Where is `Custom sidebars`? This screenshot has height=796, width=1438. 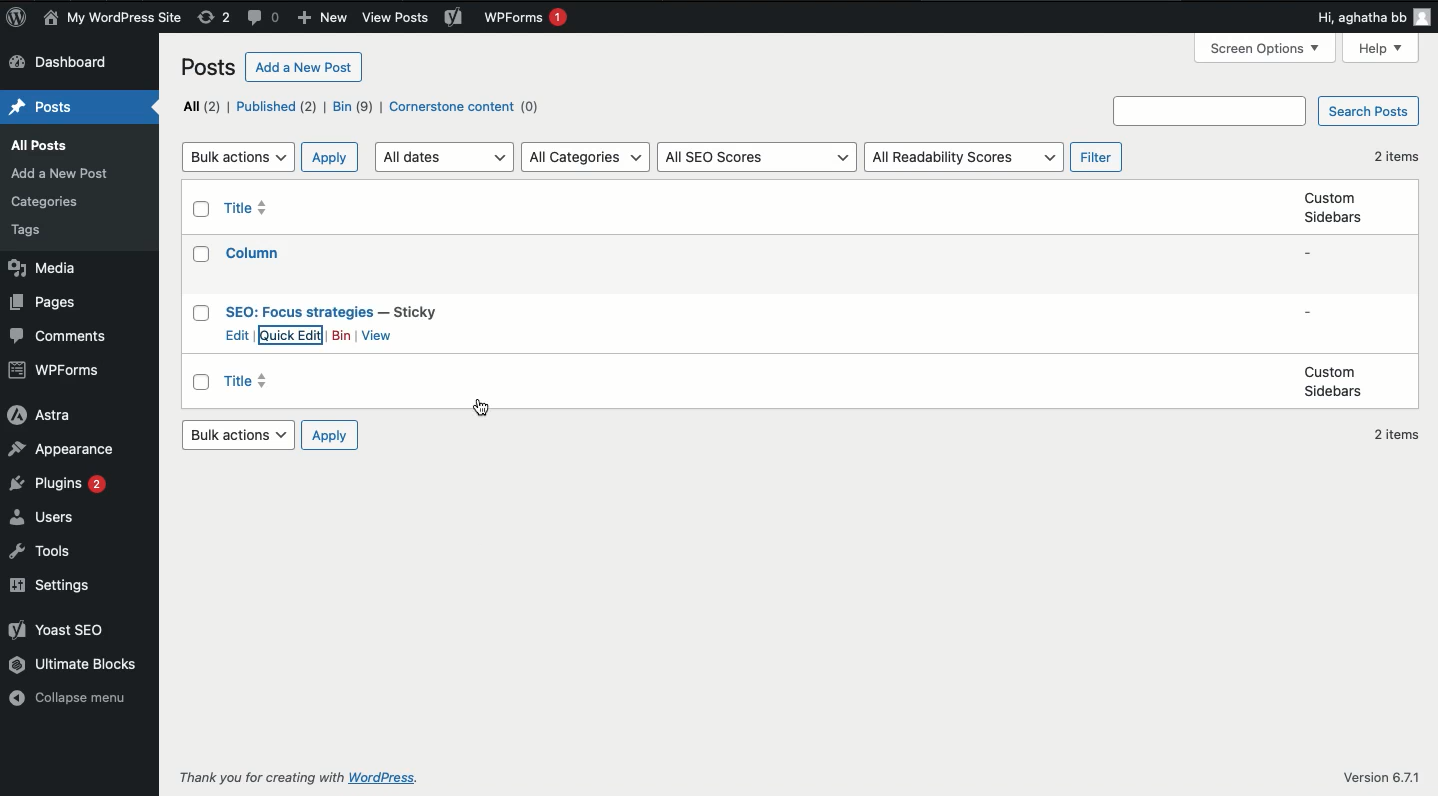 Custom sidebars is located at coordinates (1331, 207).